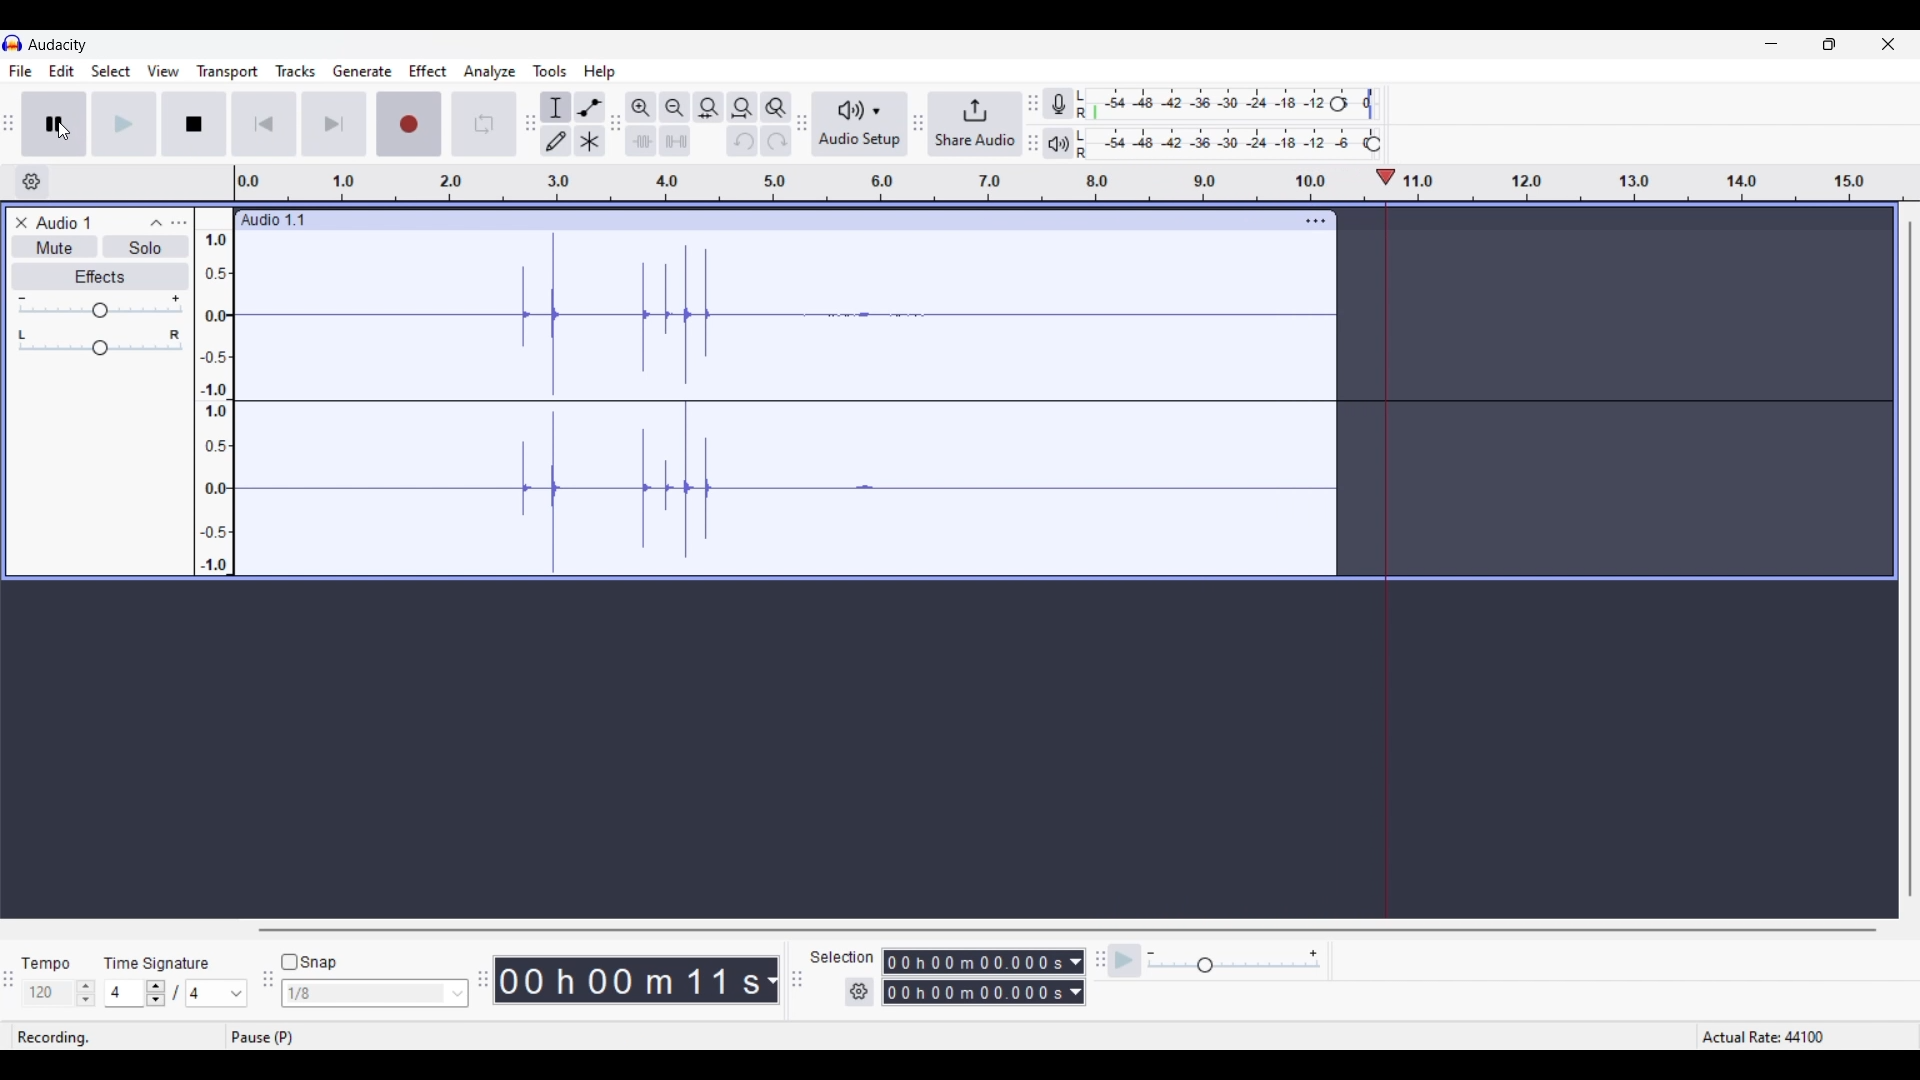 This screenshot has width=1920, height=1080. What do you see at coordinates (1096, 969) in the screenshot?
I see `toolbar` at bounding box center [1096, 969].